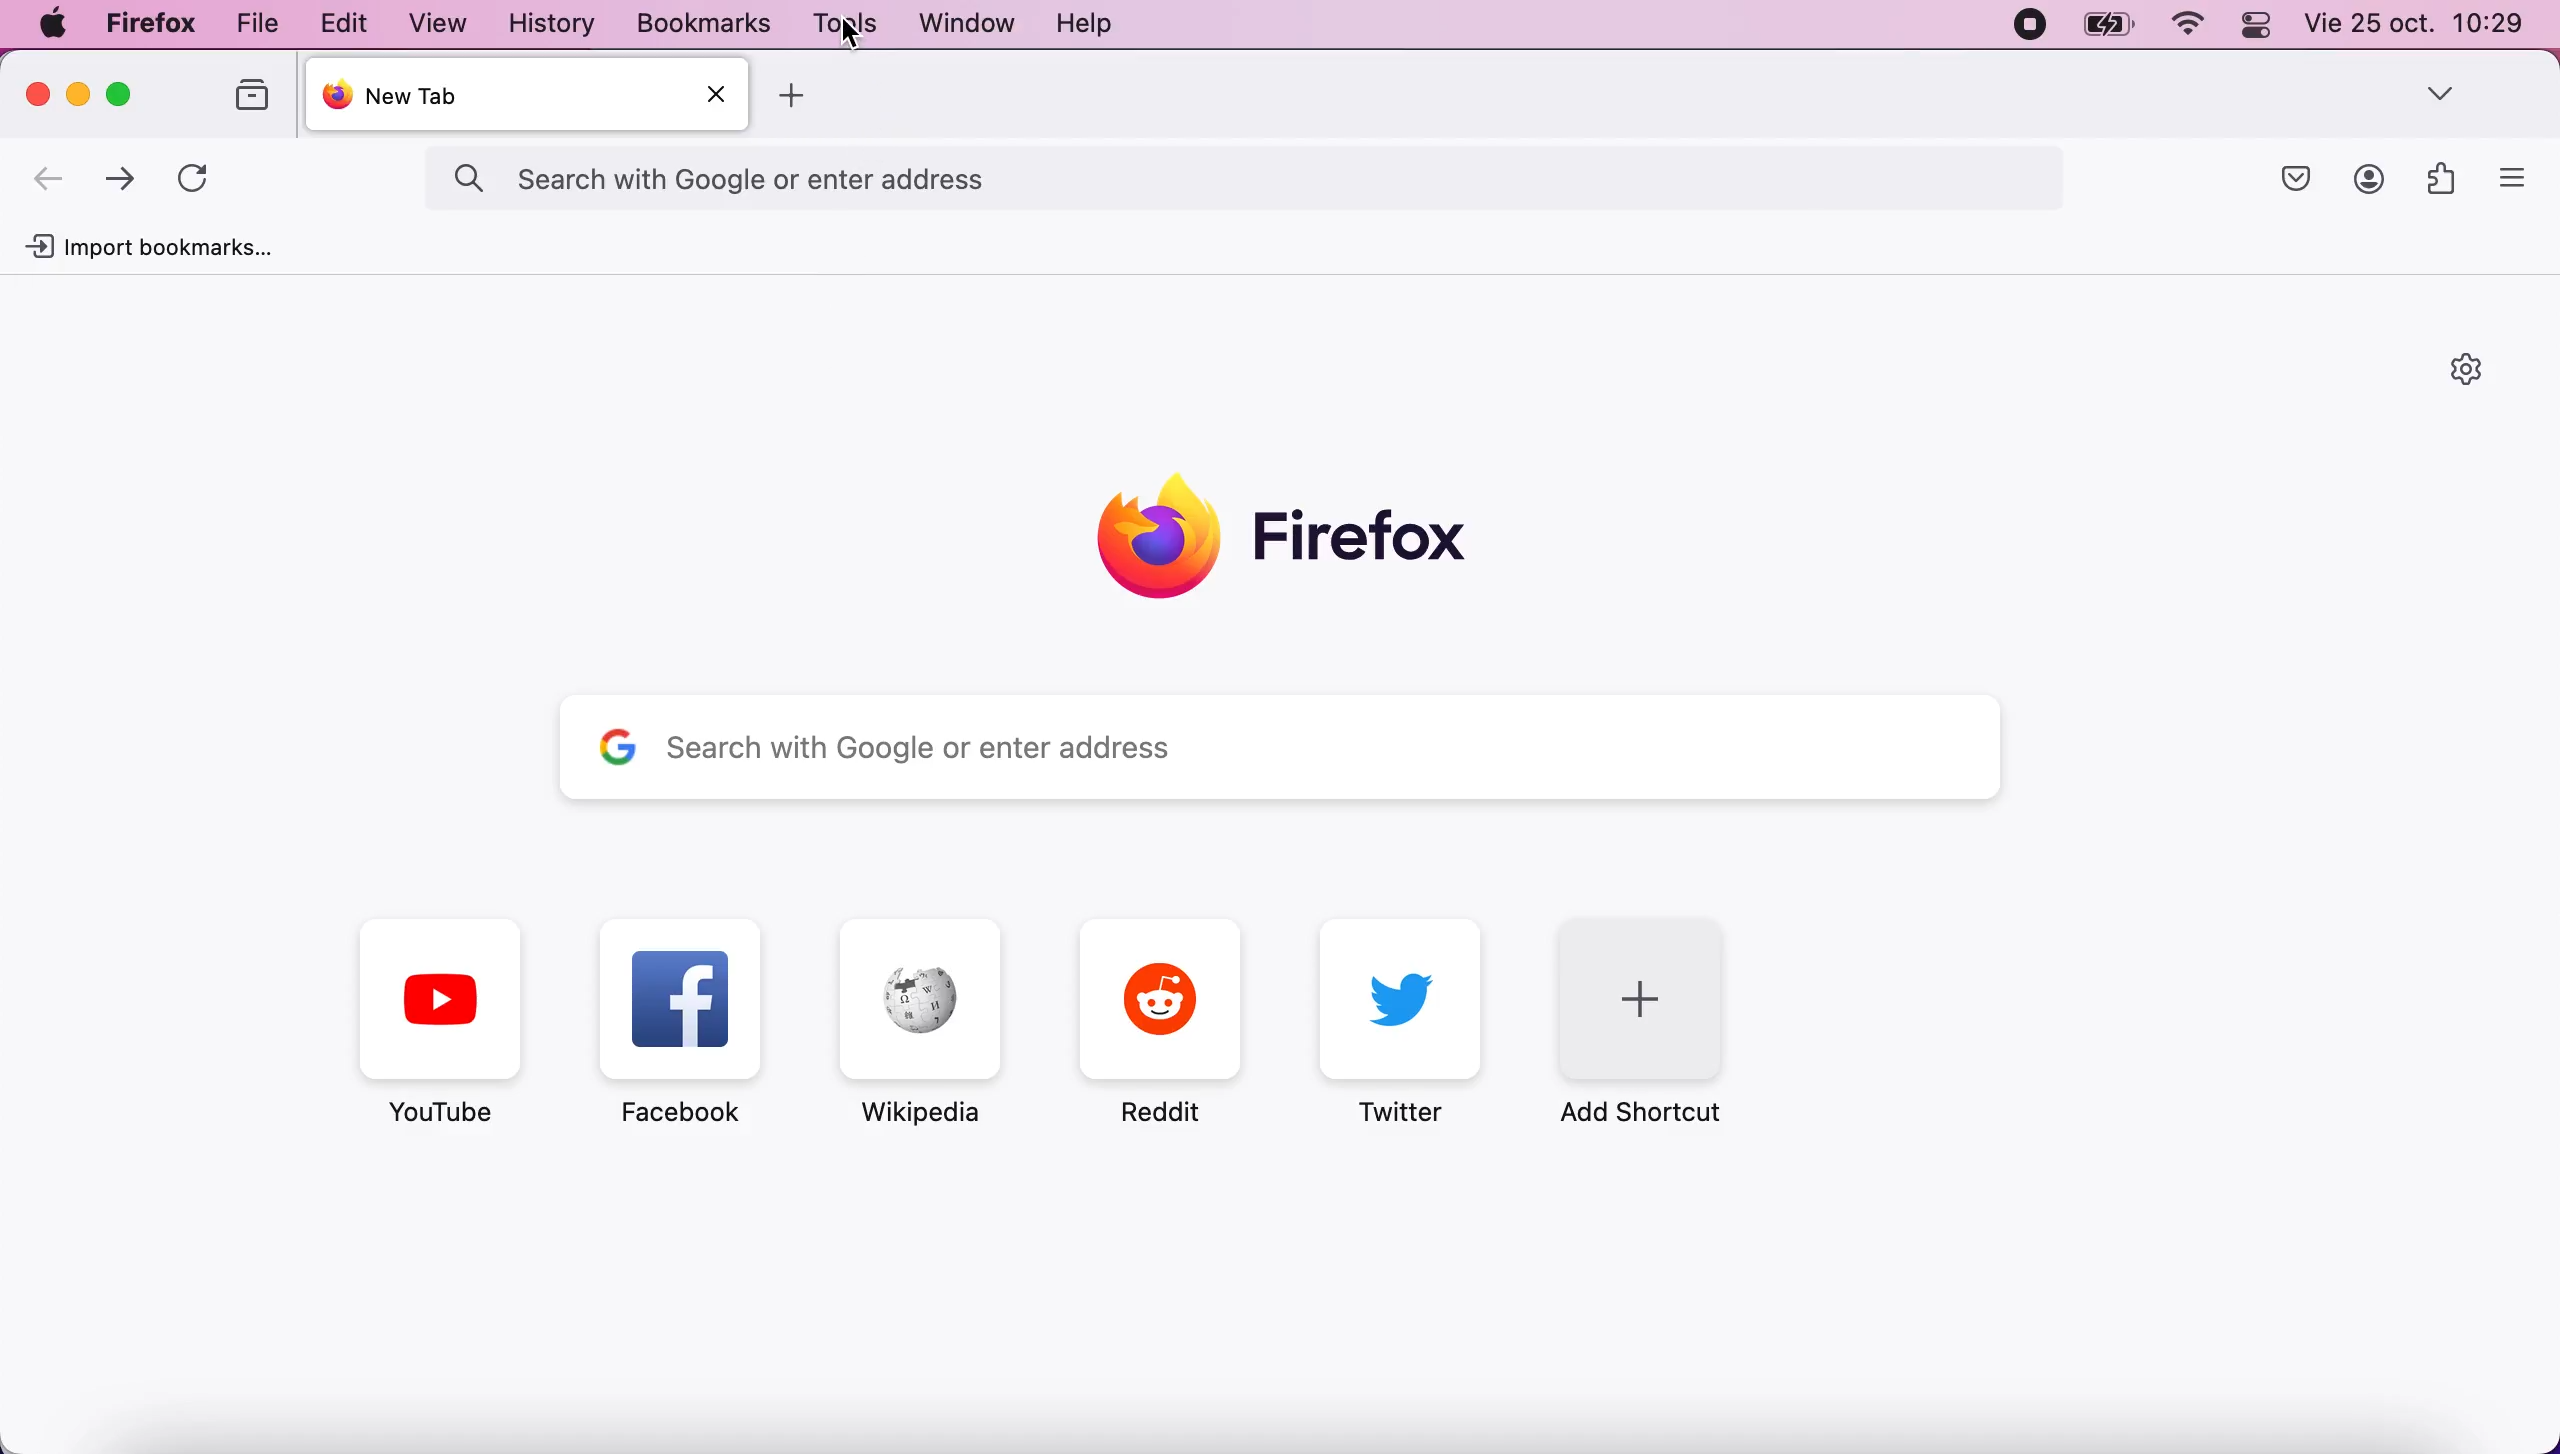 The height and width of the screenshot is (1454, 2560). I want to click on Macsafe, so click(2296, 179).